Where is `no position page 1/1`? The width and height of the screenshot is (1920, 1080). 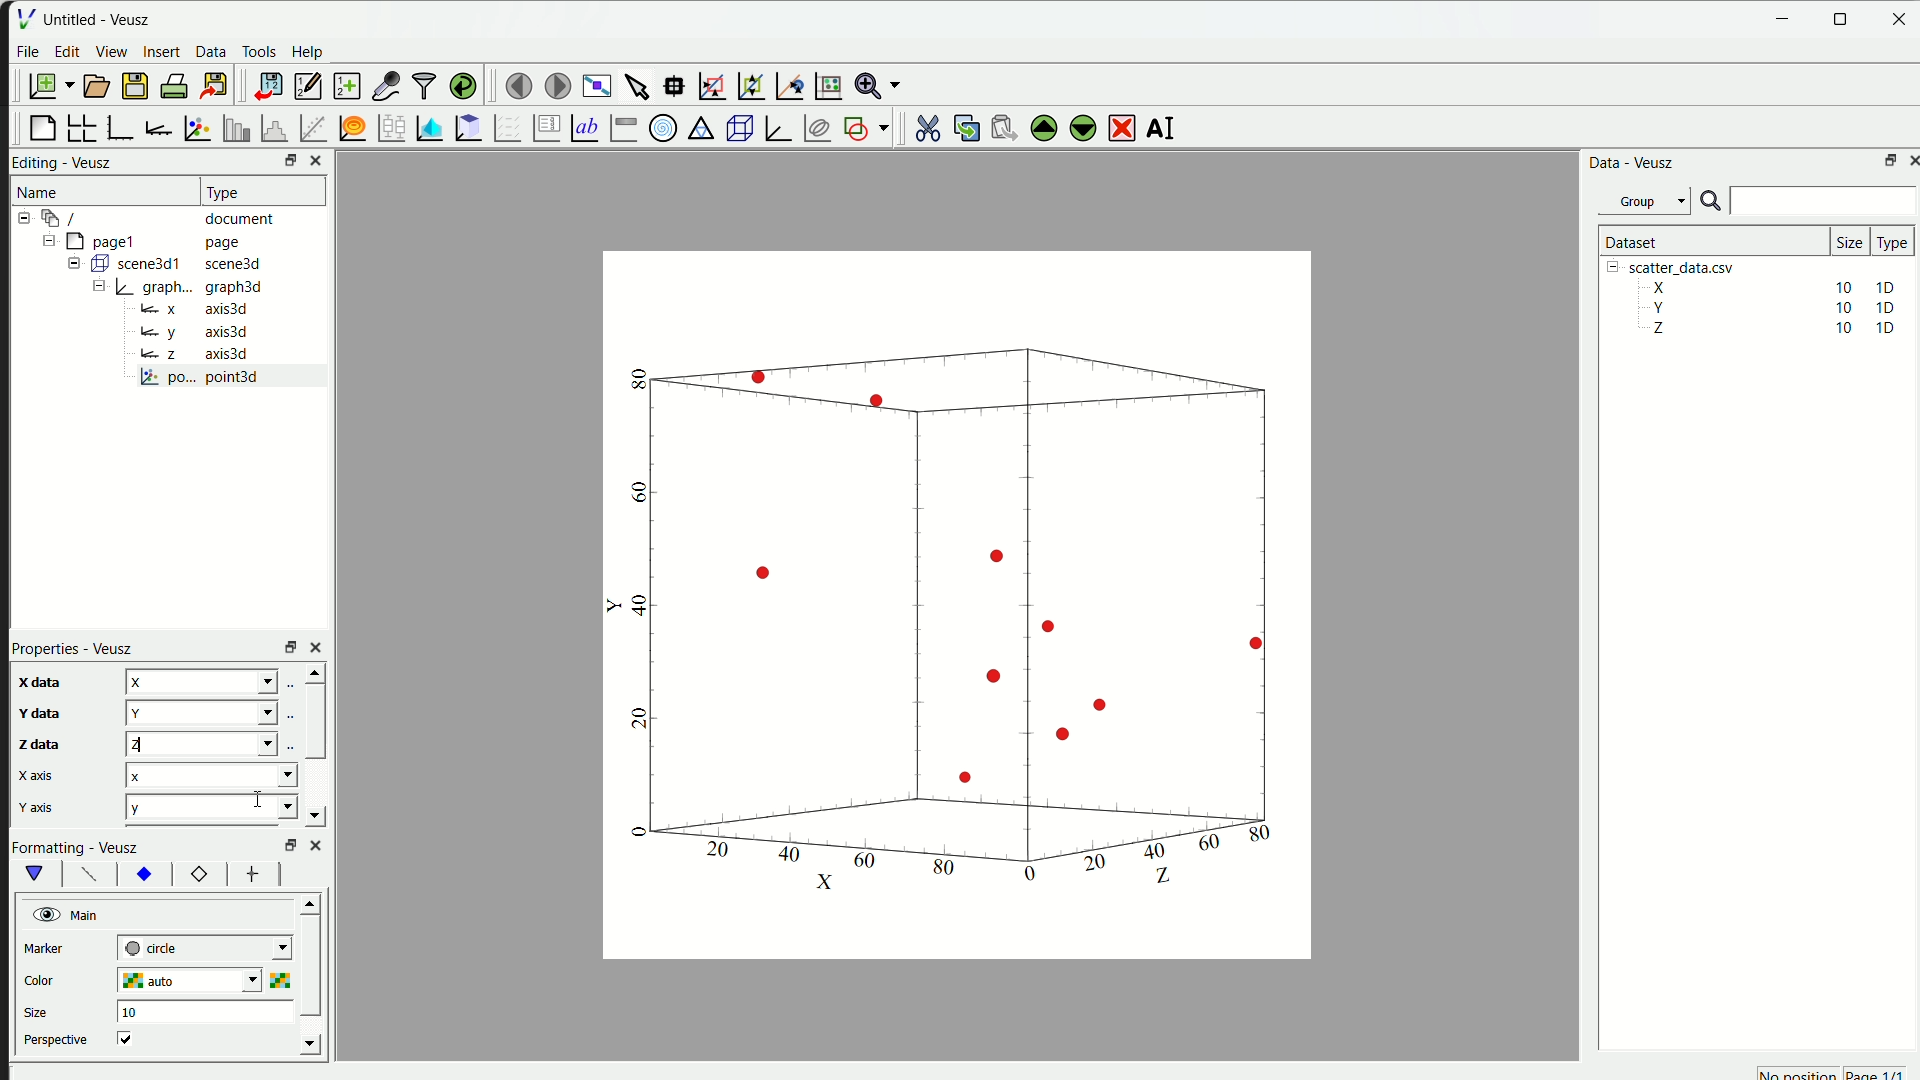
no position page 1/1 is located at coordinates (1837, 1071).